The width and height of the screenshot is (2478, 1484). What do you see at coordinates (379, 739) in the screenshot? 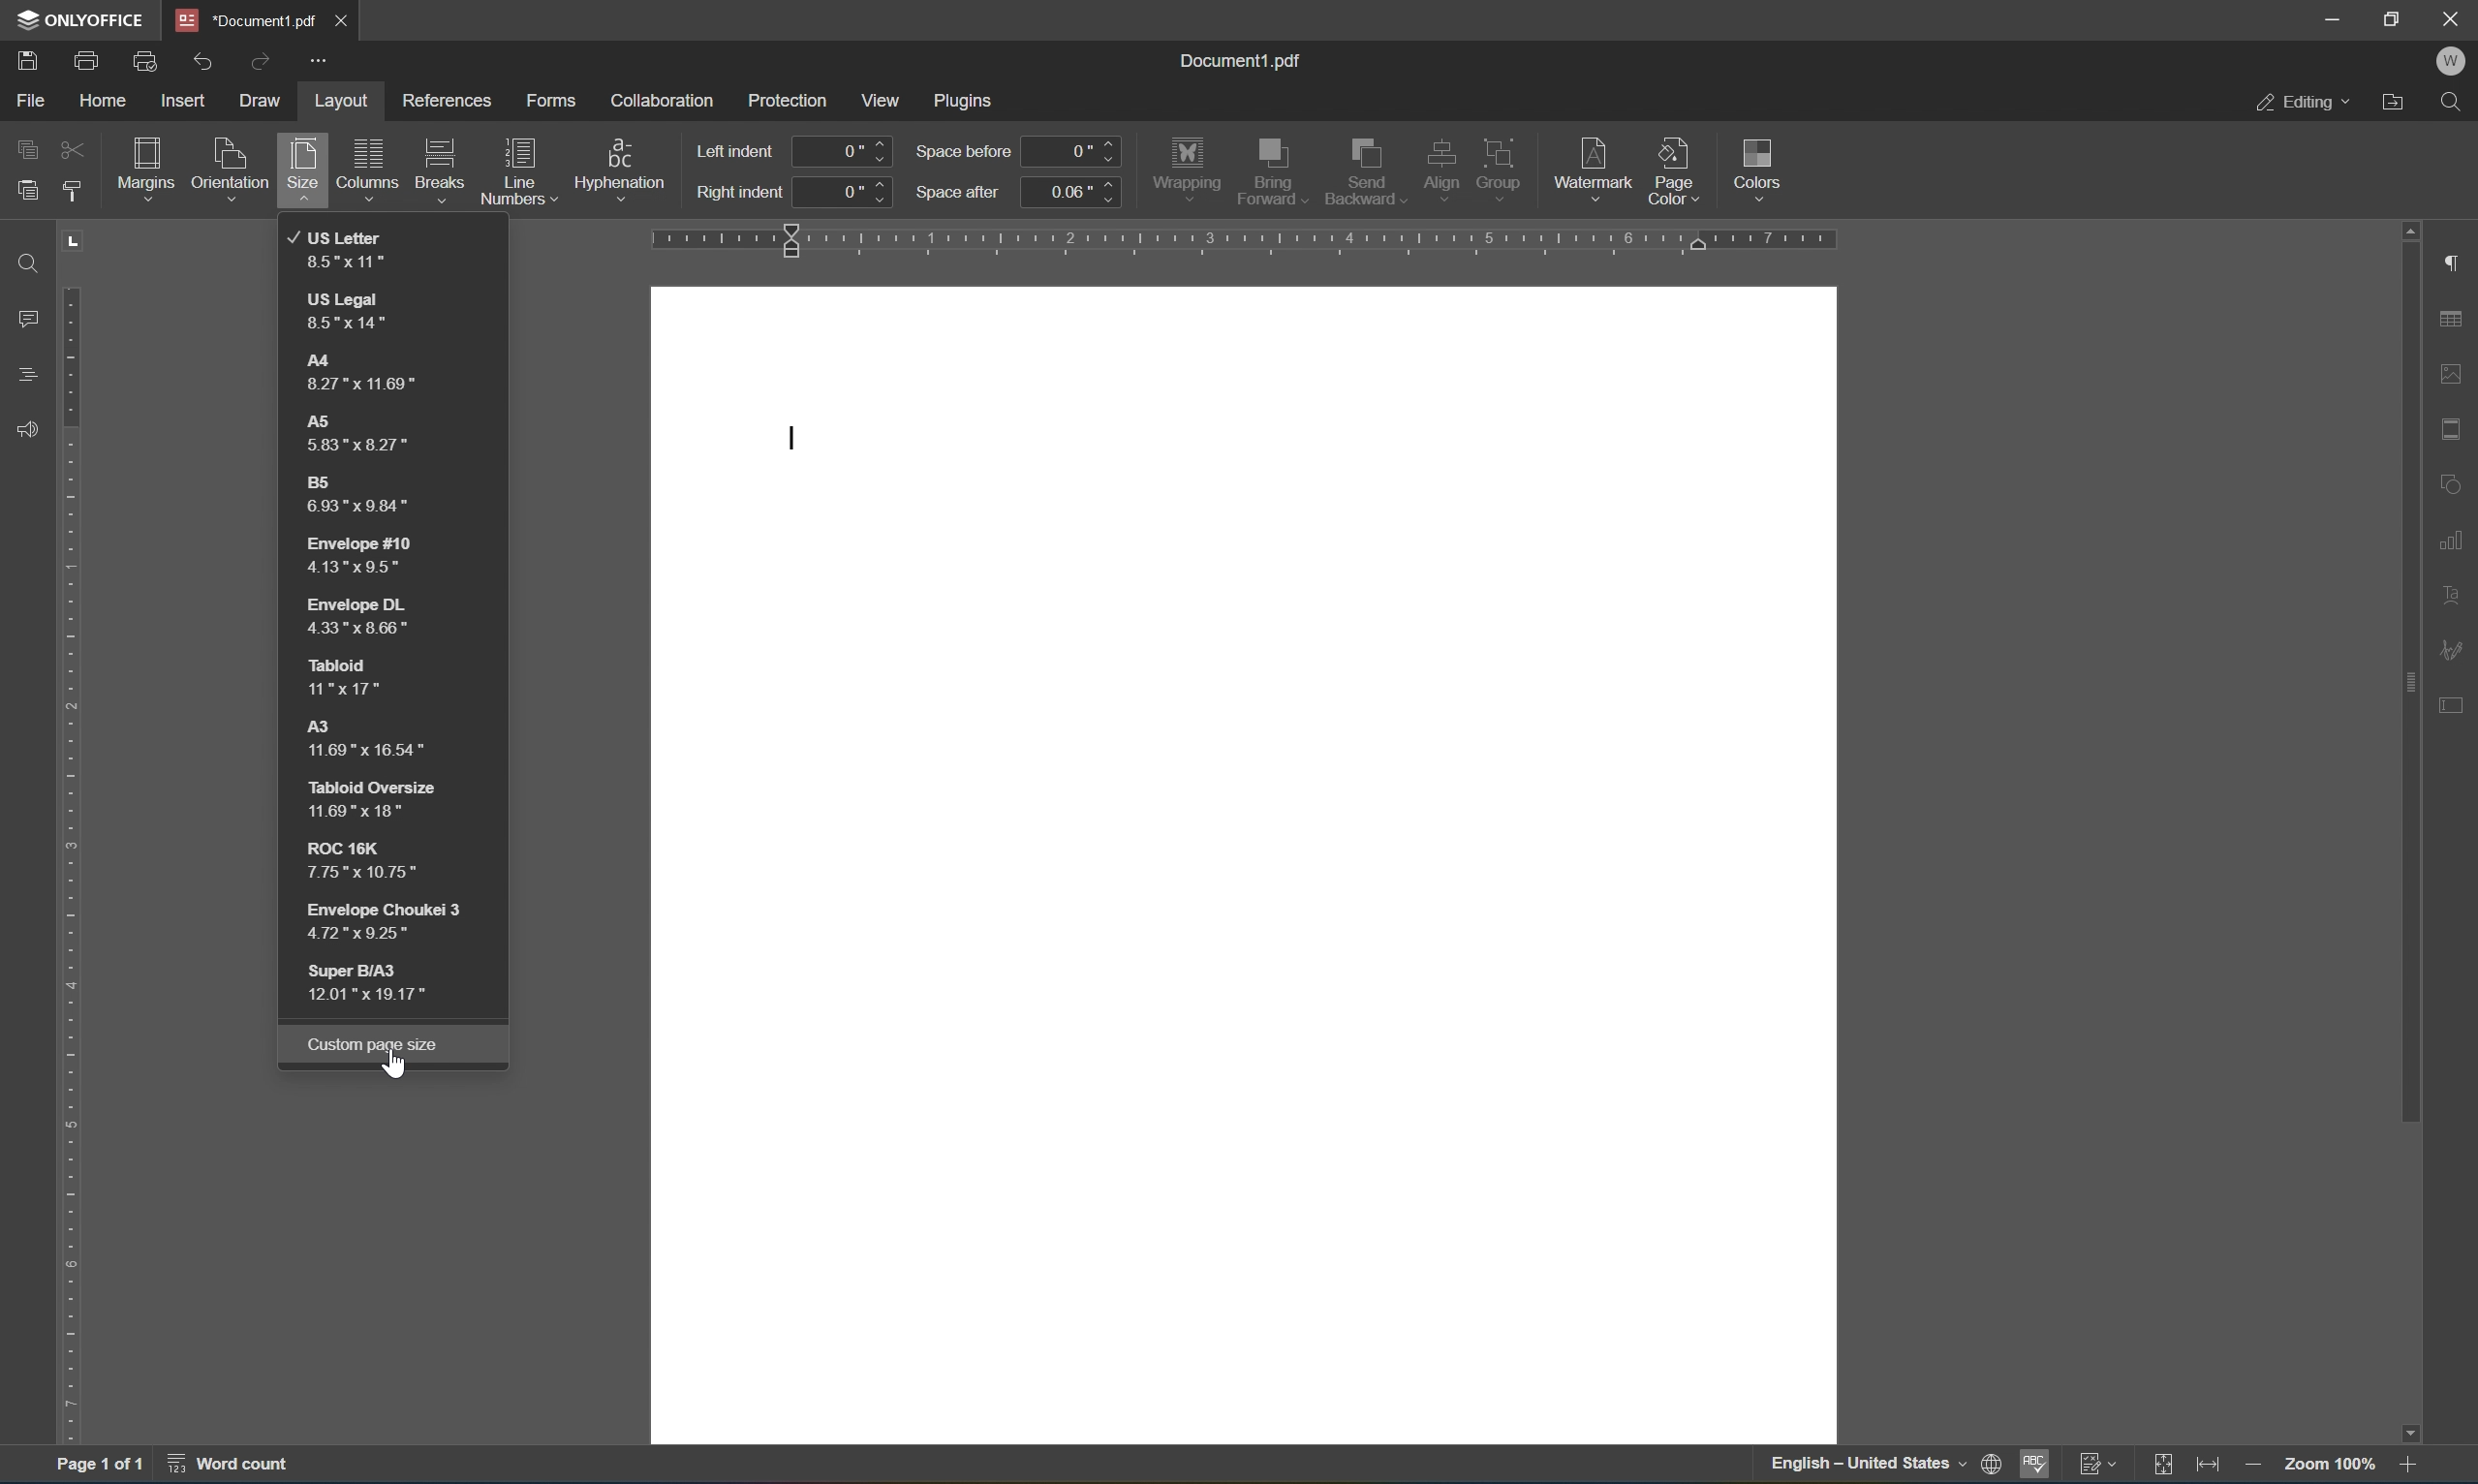
I see `A3` at bounding box center [379, 739].